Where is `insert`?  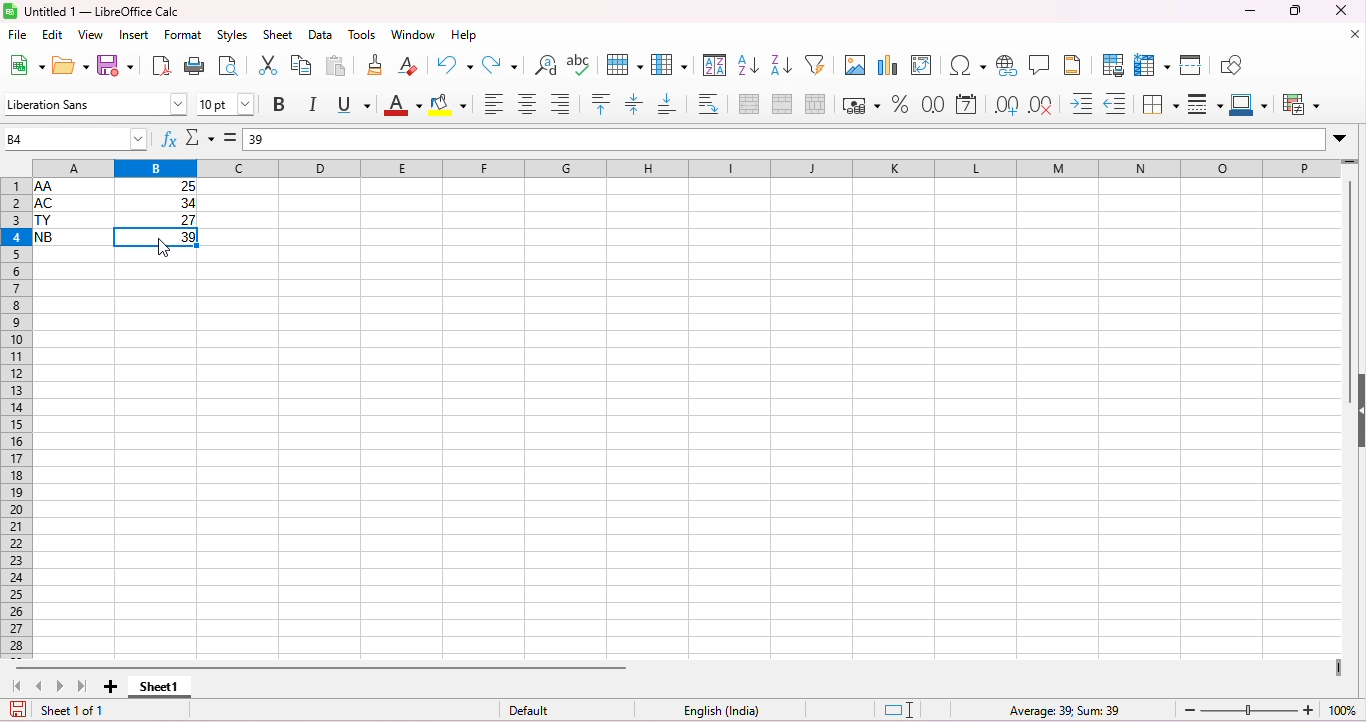
insert is located at coordinates (133, 35).